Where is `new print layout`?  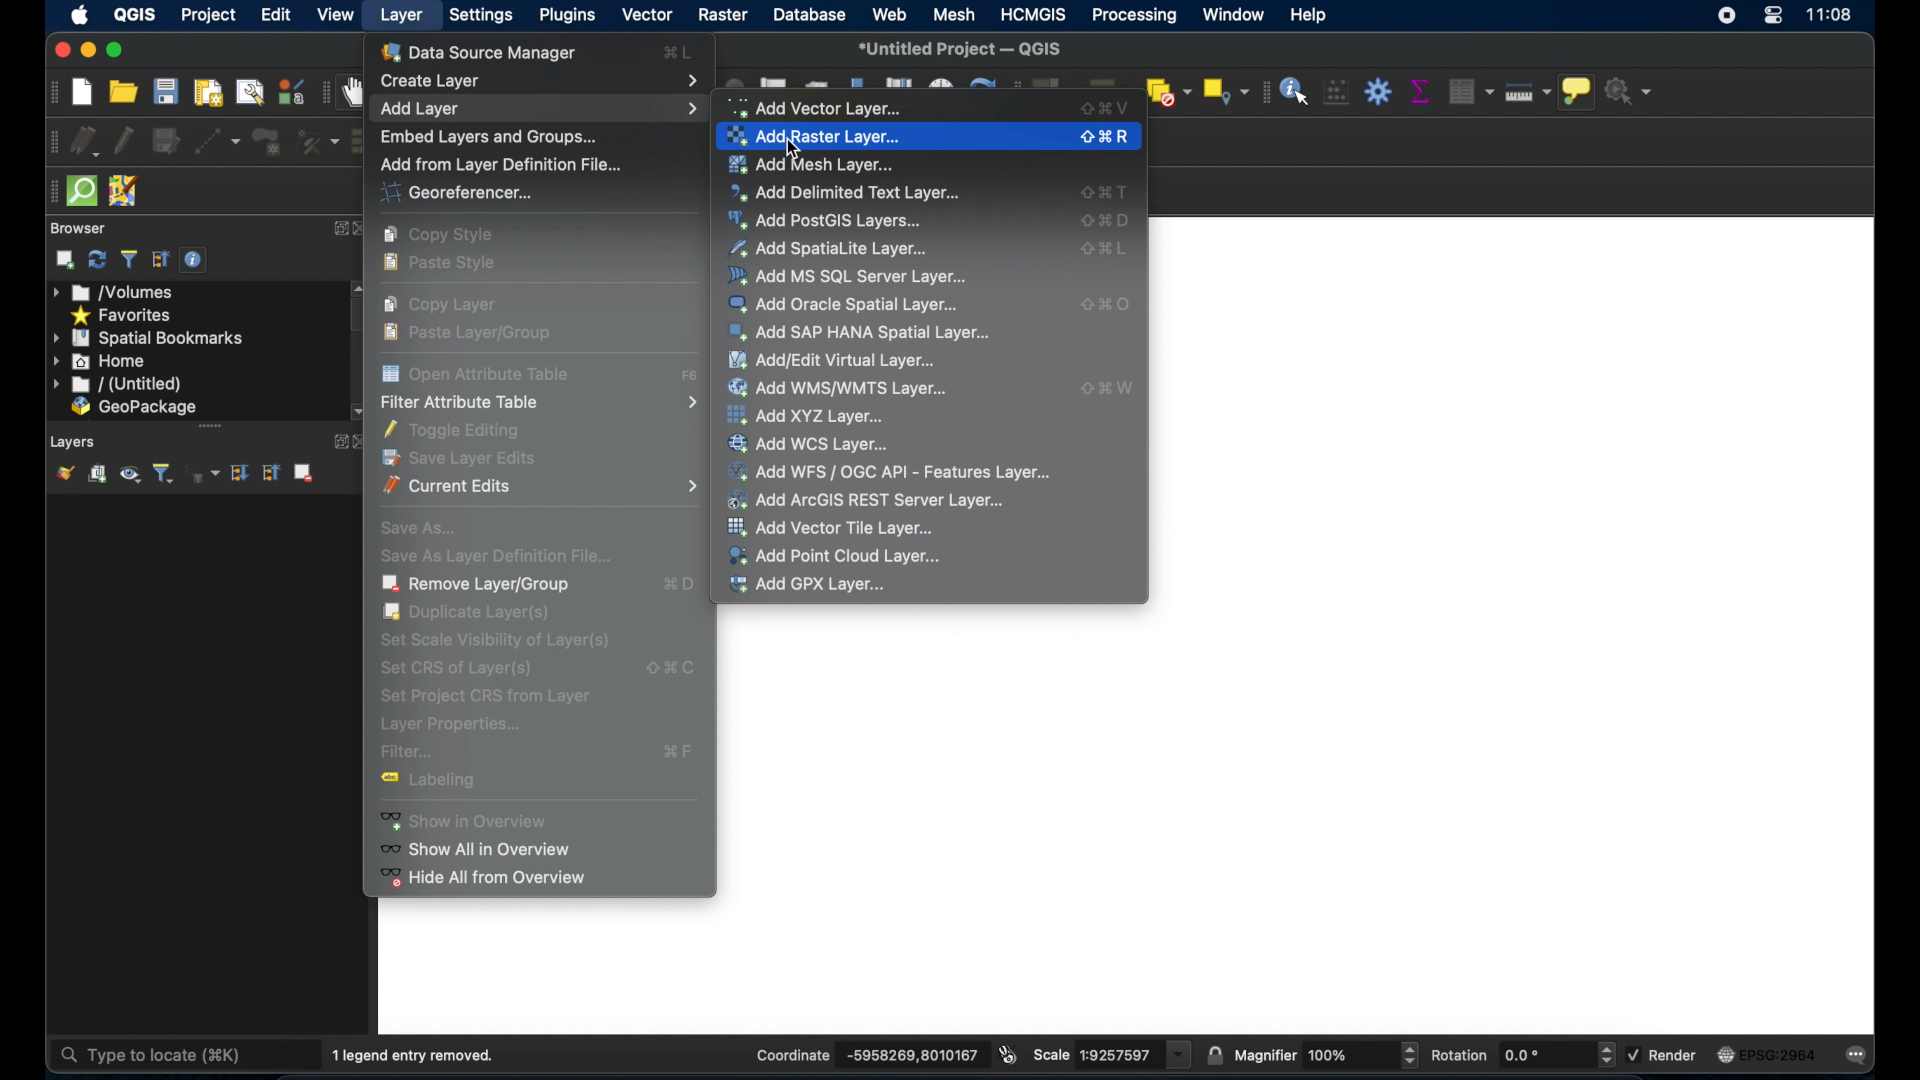
new print layout is located at coordinates (209, 92).